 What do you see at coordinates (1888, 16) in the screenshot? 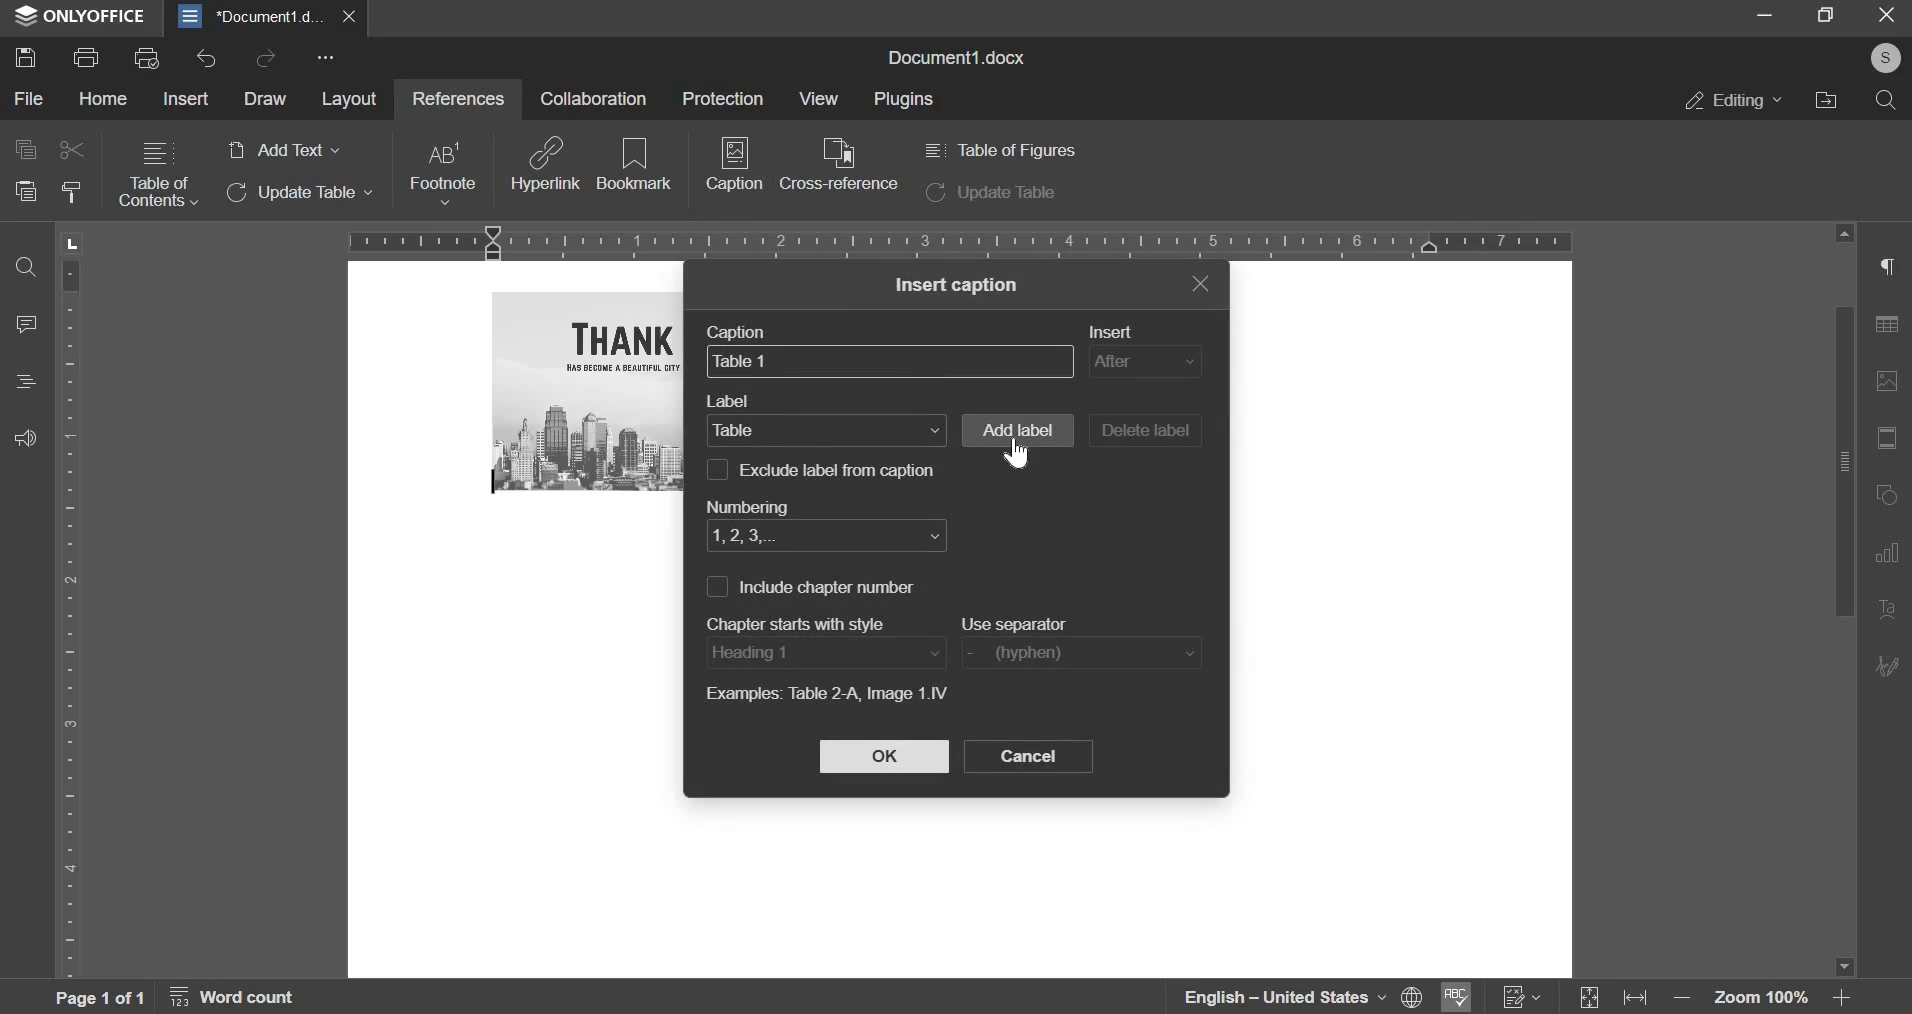
I see `exit` at bounding box center [1888, 16].